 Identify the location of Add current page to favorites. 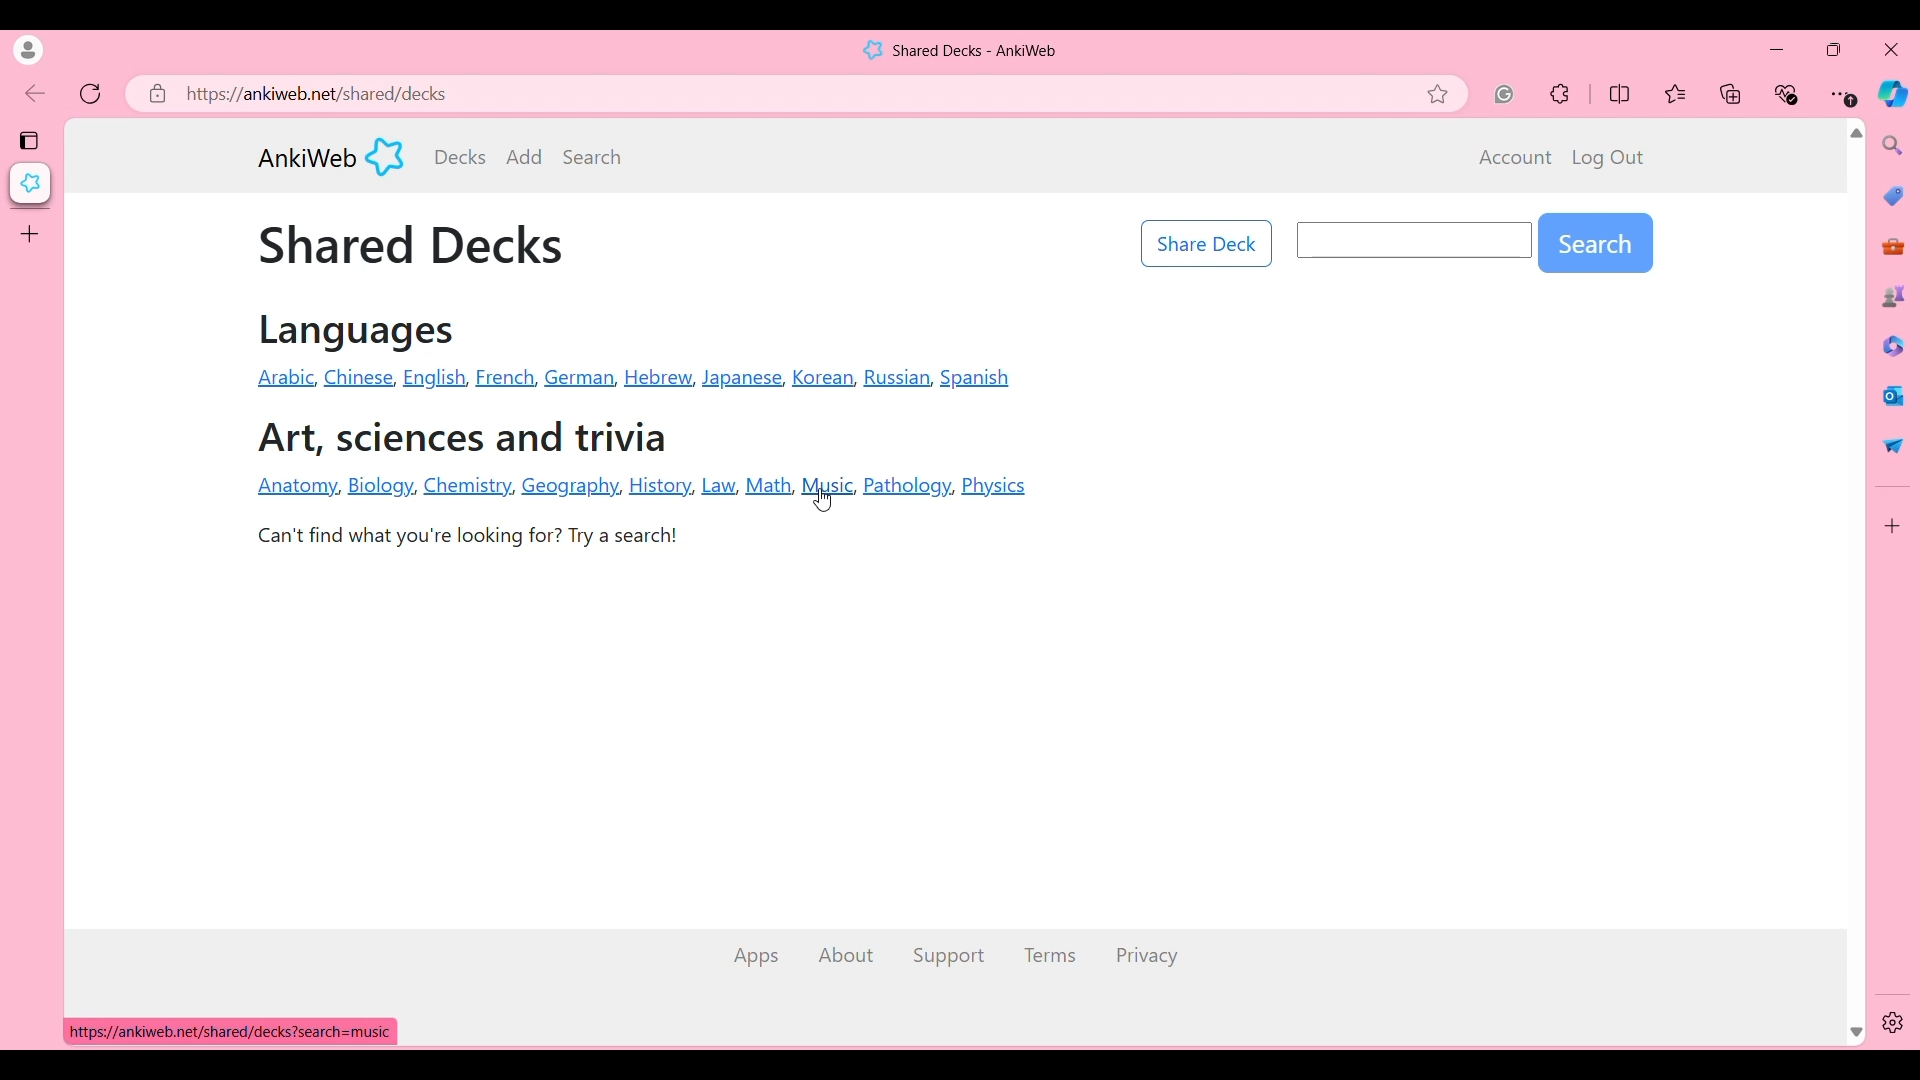
(1445, 94).